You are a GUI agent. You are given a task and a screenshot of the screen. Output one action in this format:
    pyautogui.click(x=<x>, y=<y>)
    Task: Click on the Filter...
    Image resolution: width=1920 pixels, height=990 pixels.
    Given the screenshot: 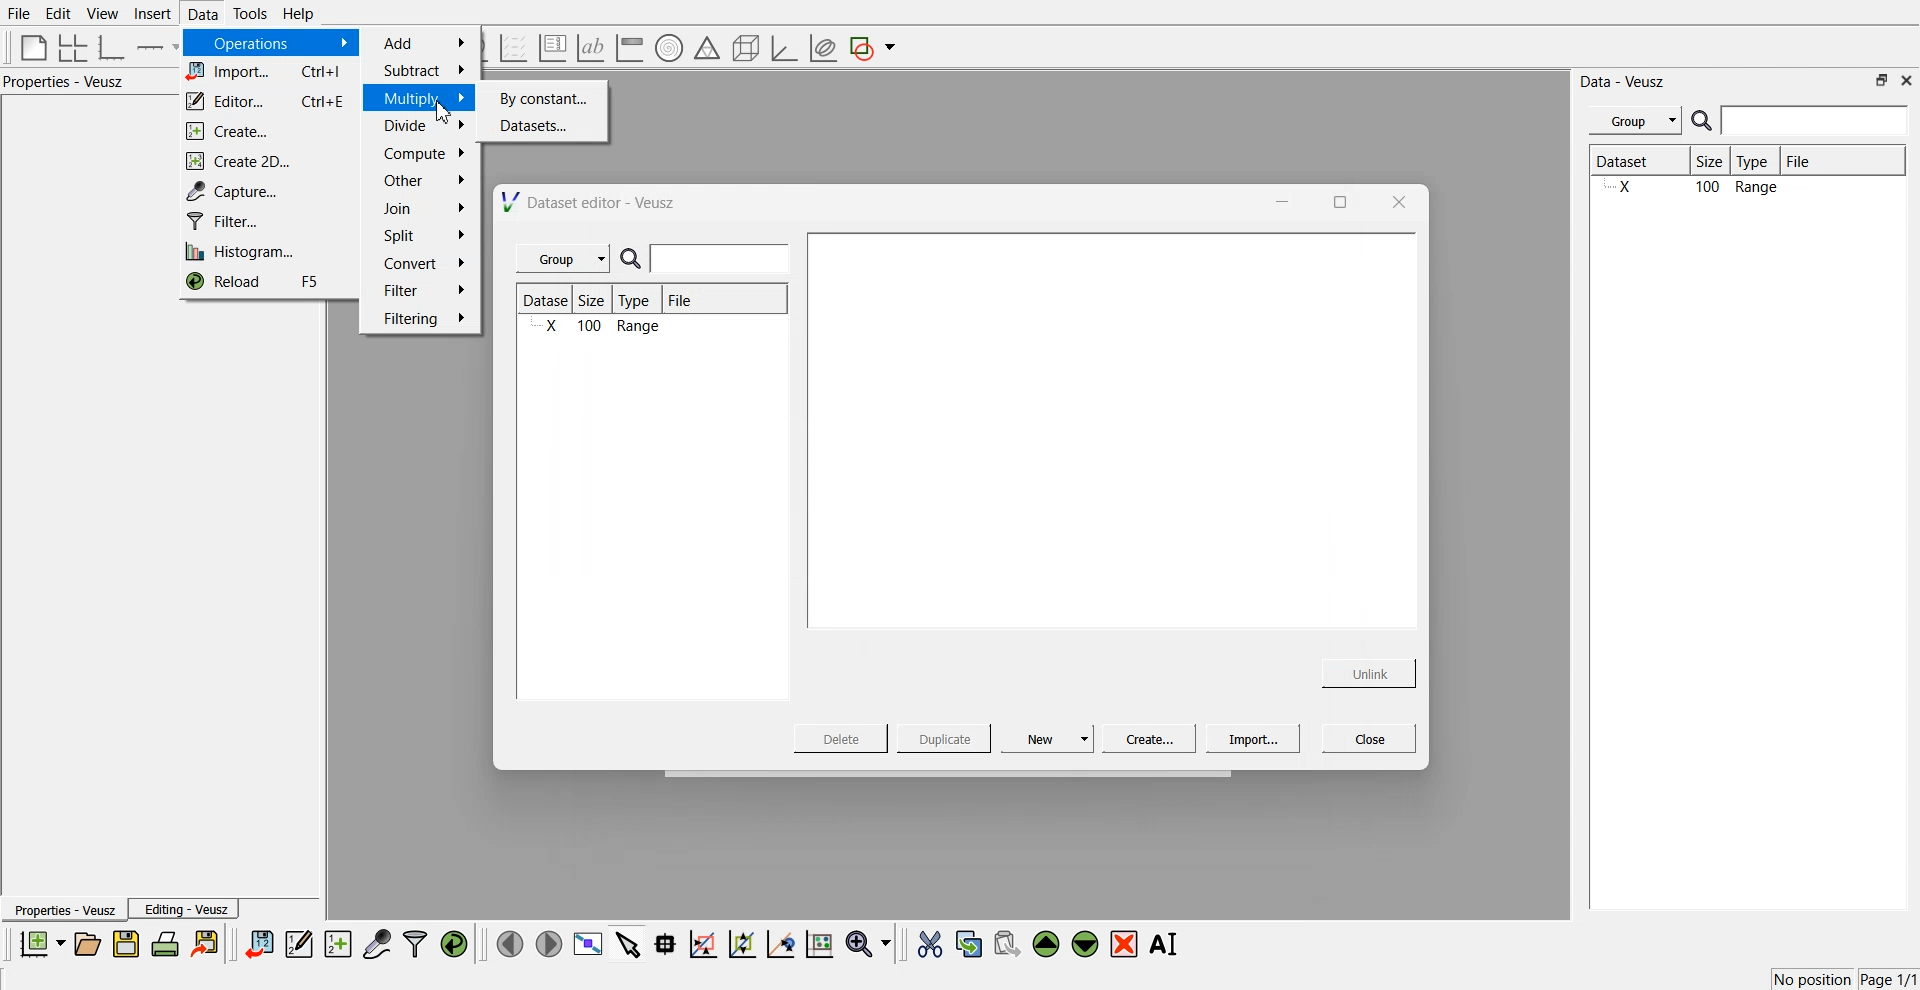 What is the action you would take?
    pyautogui.click(x=264, y=222)
    